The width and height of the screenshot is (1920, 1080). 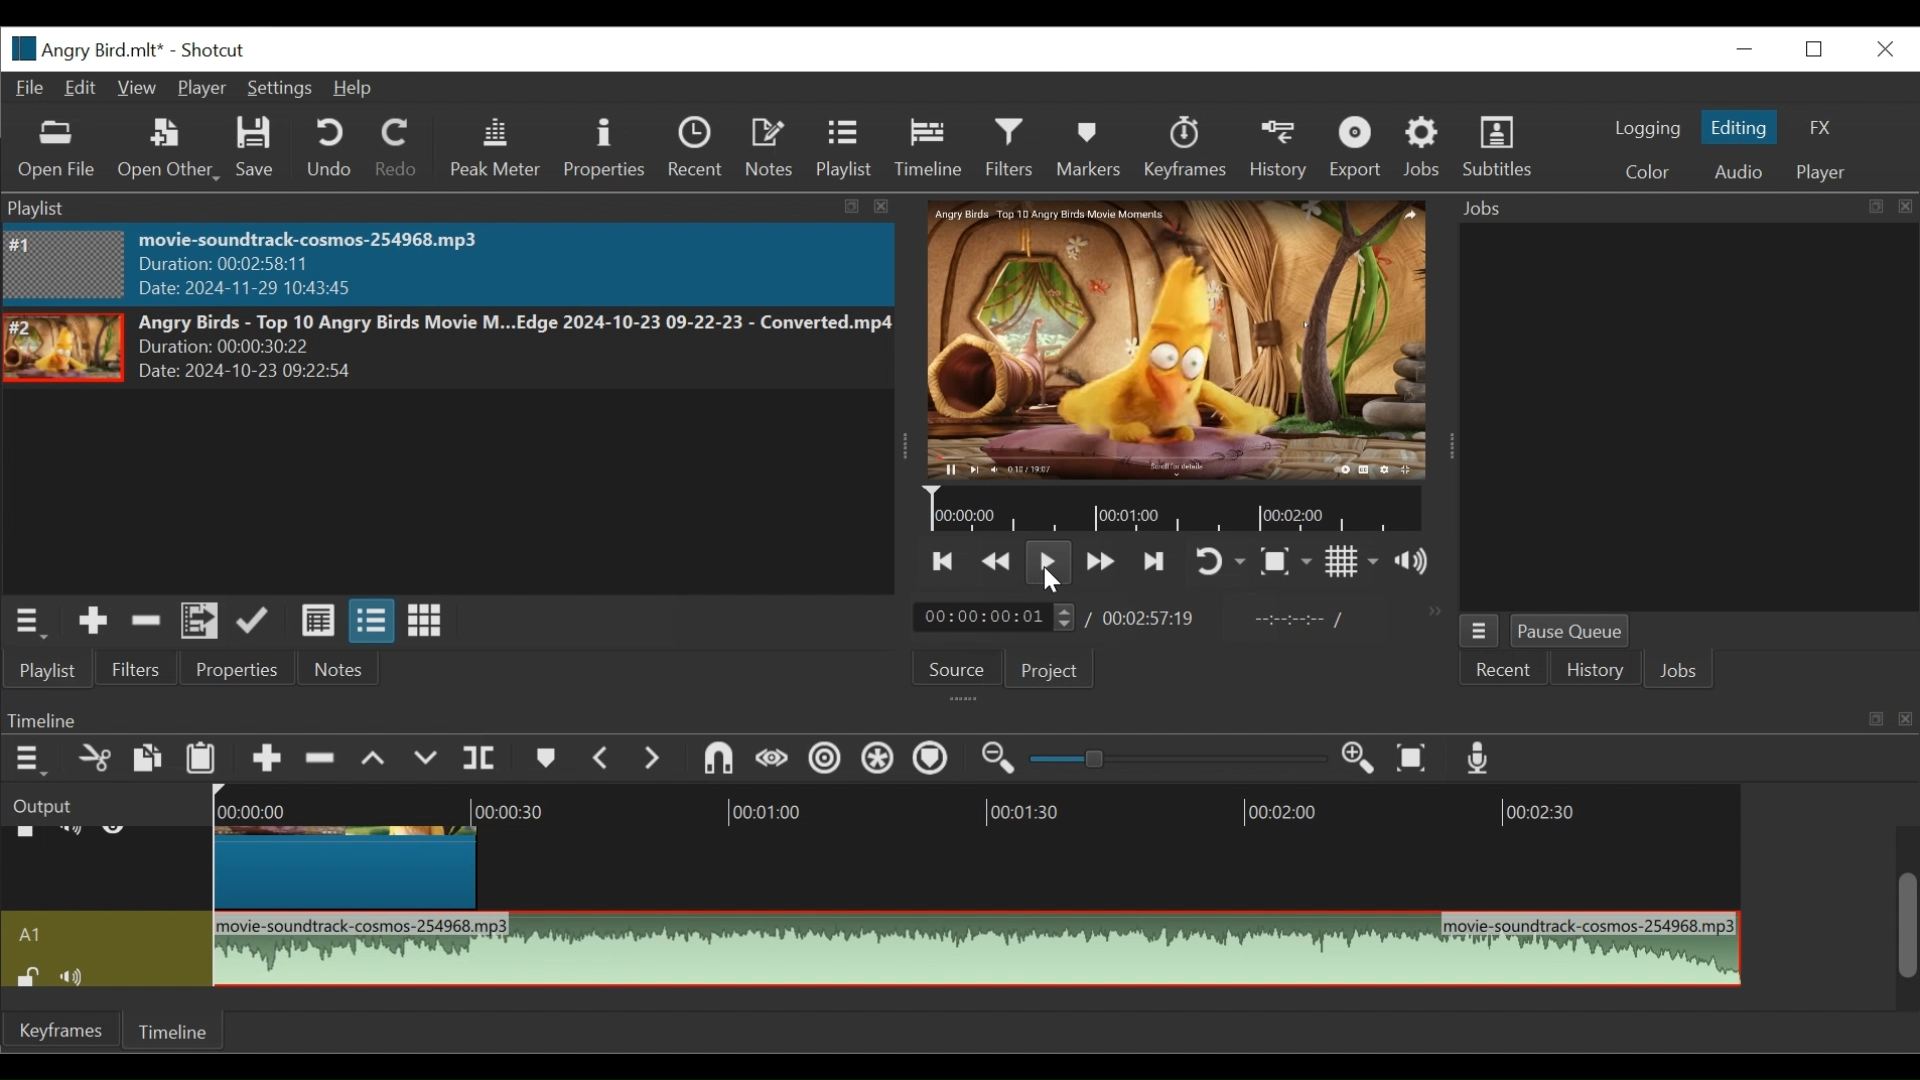 I want to click on Ripple Delete, so click(x=321, y=760).